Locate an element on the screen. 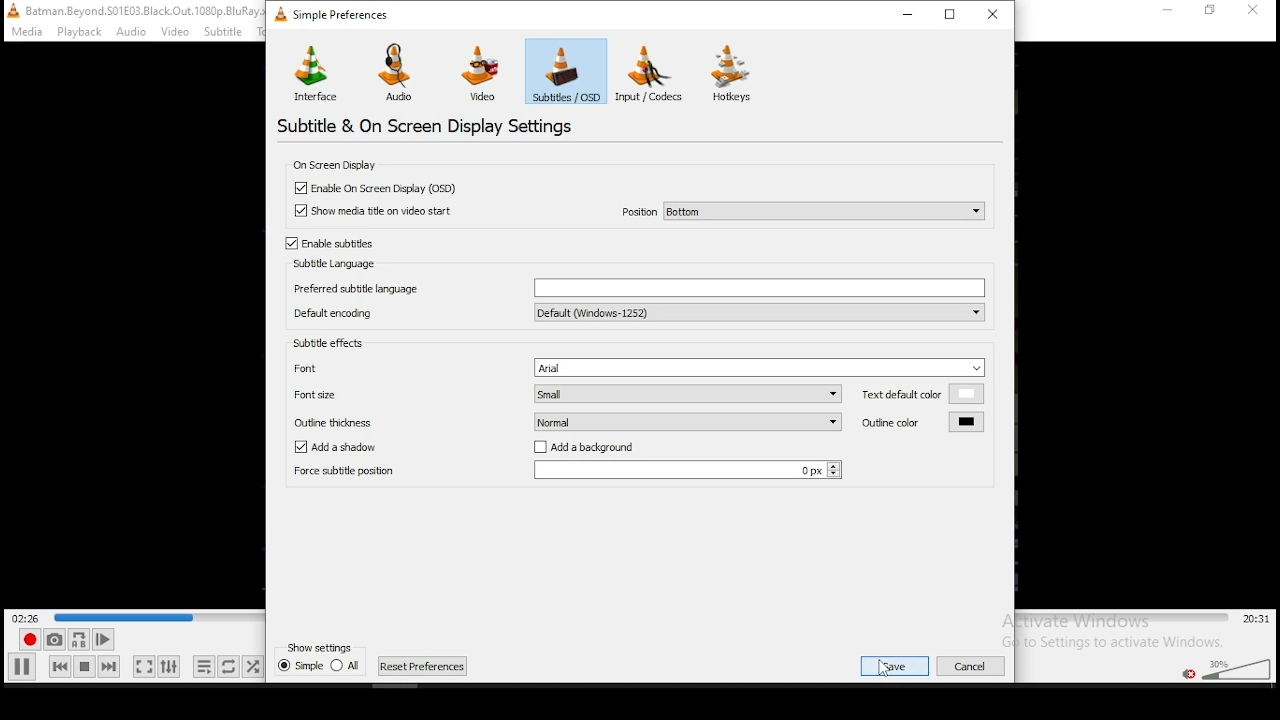  next chapter is located at coordinates (423, 666).